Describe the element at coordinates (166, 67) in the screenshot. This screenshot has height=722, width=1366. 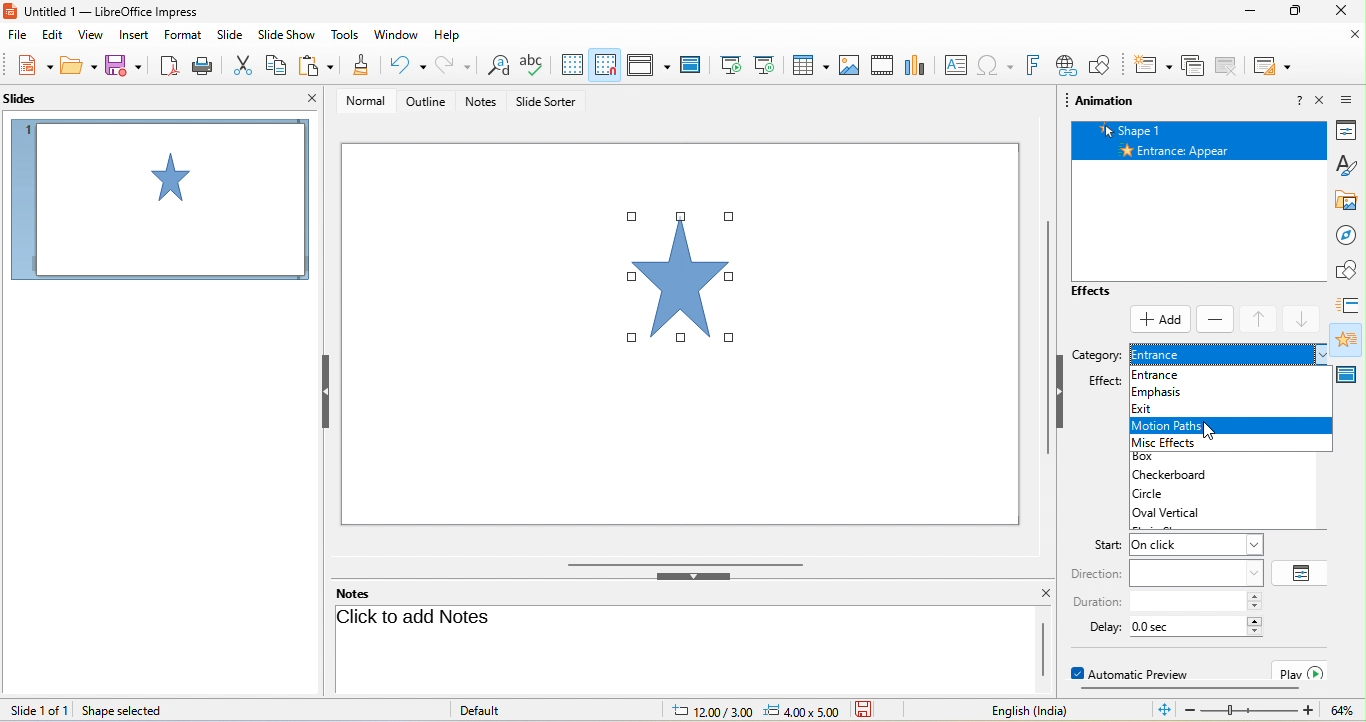
I see `export directly as pdf` at that location.